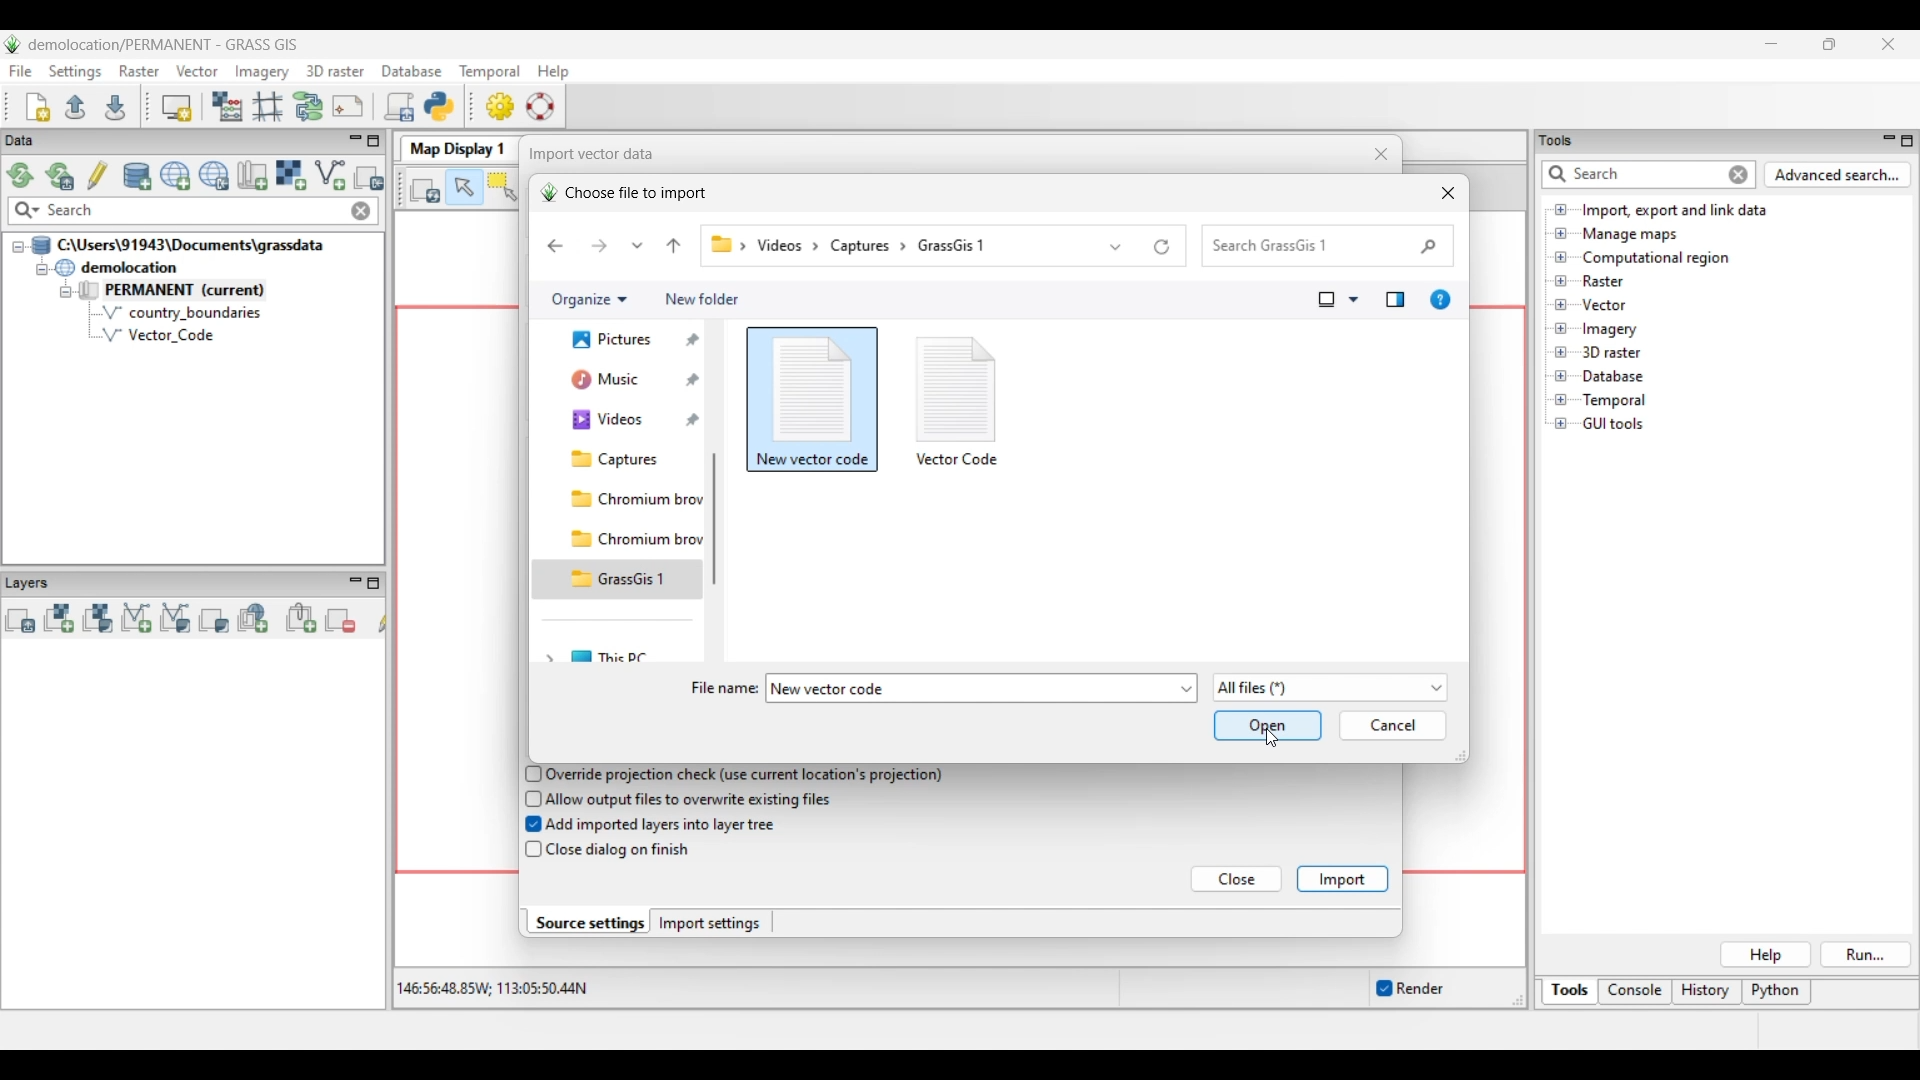 The width and height of the screenshot is (1920, 1080). What do you see at coordinates (815, 385) in the screenshot?
I see `icon` at bounding box center [815, 385].